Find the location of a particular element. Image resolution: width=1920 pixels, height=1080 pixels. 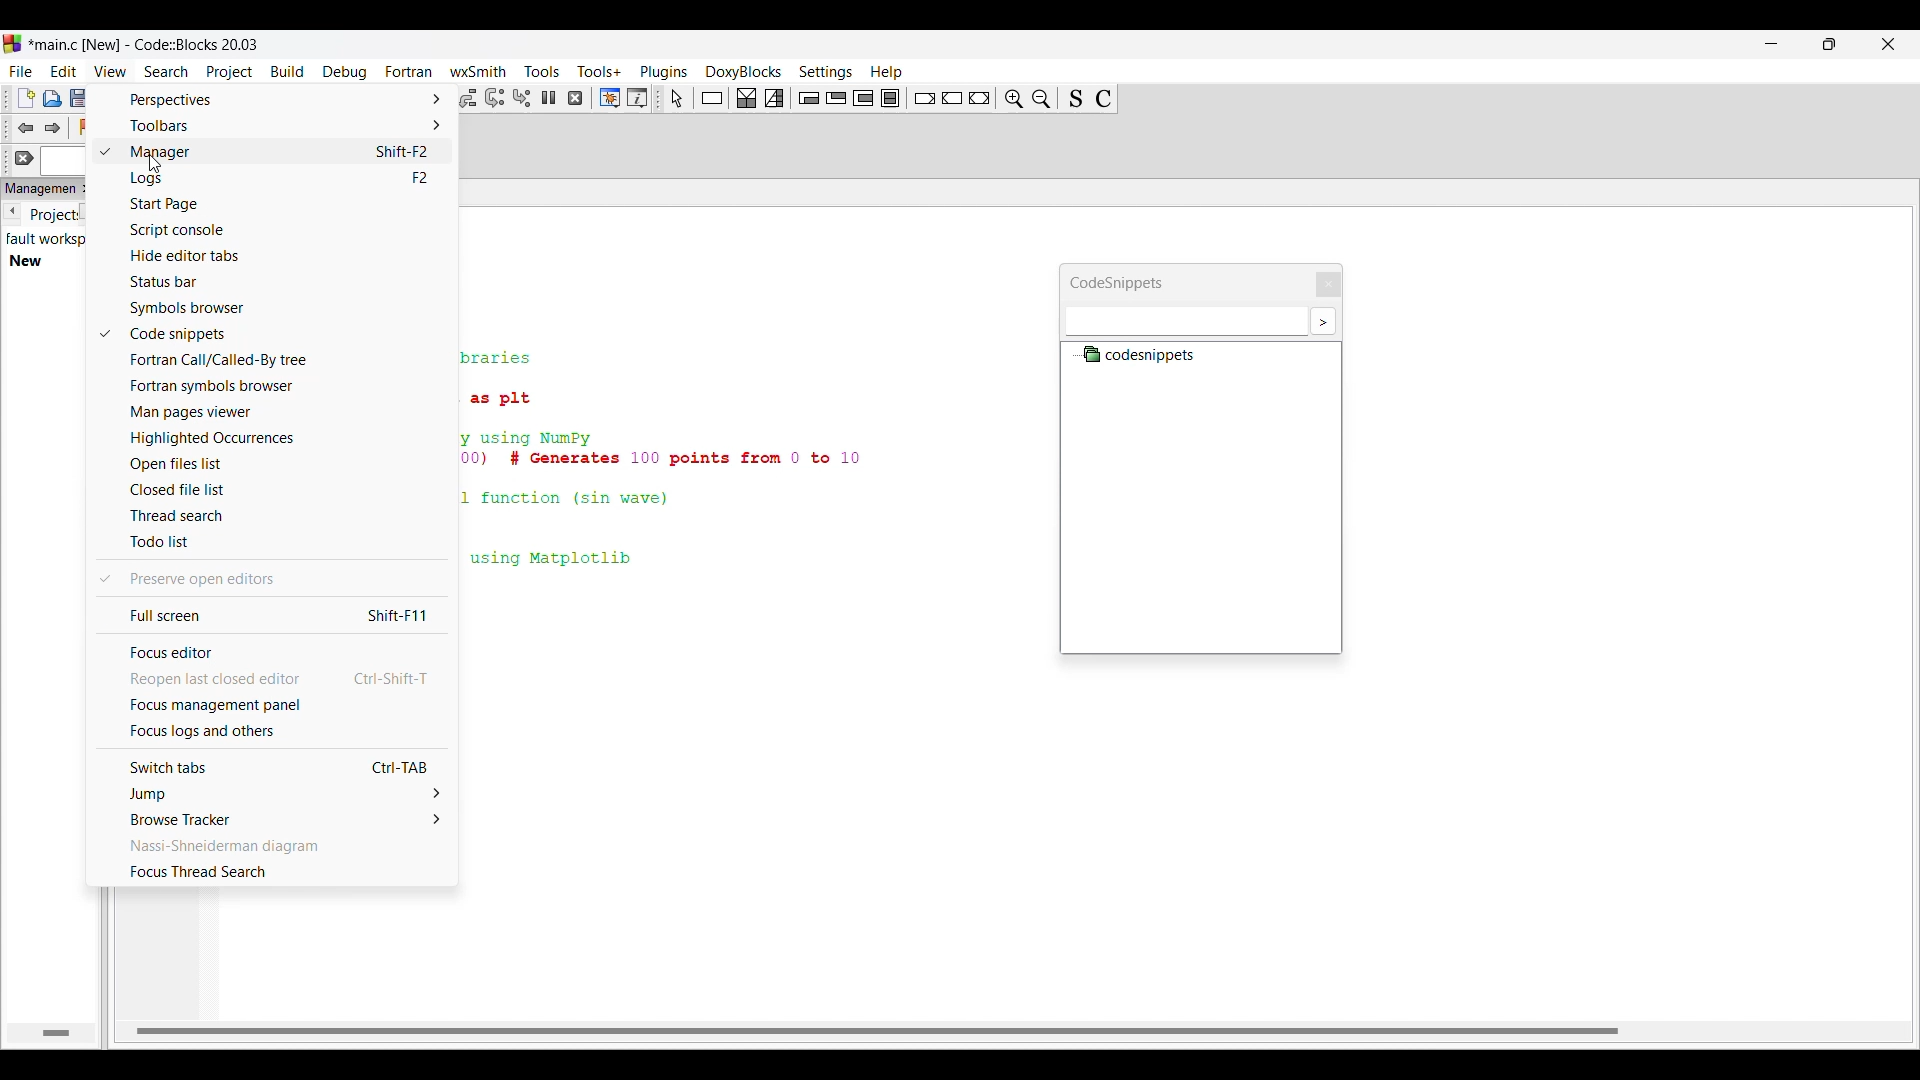

Block instruction is located at coordinates (890, 98).